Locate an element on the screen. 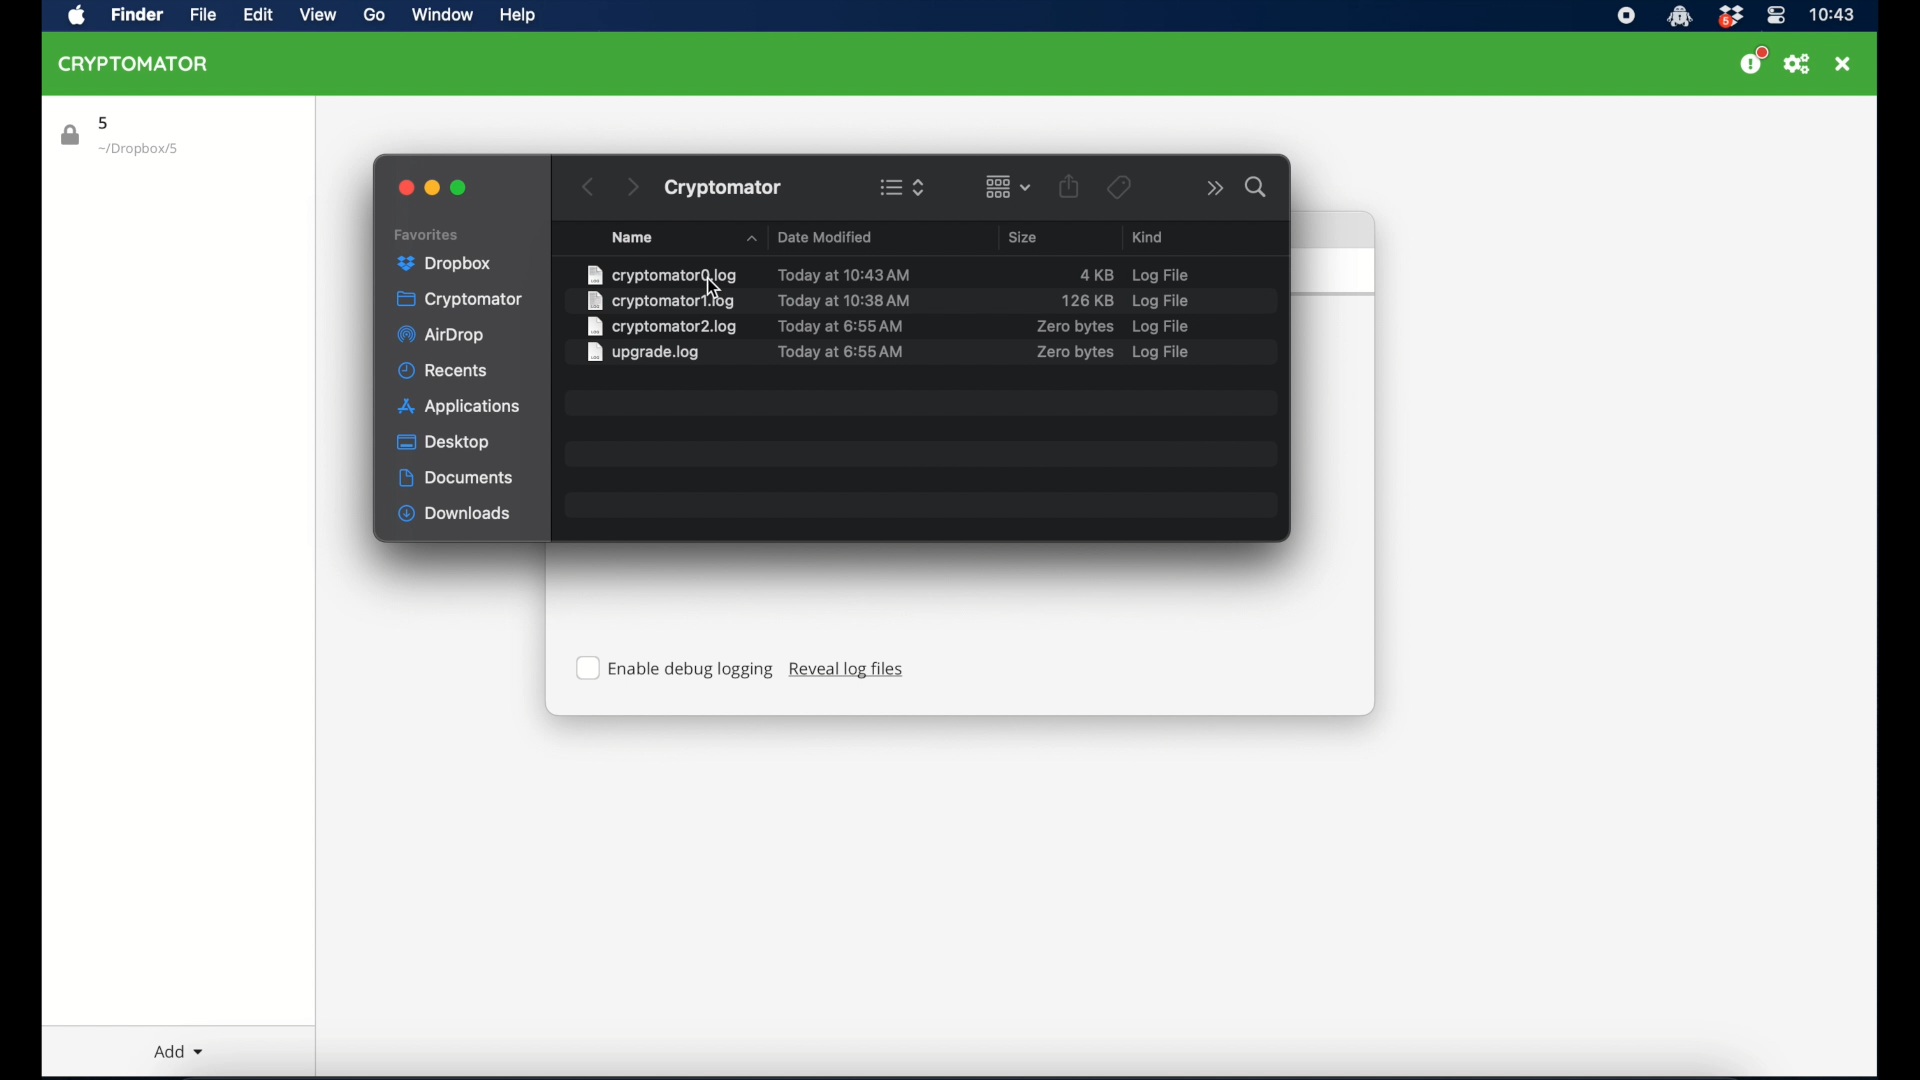 The width and height of the screenshot is (1920, 1080). go is located at coordinates (374, 15).